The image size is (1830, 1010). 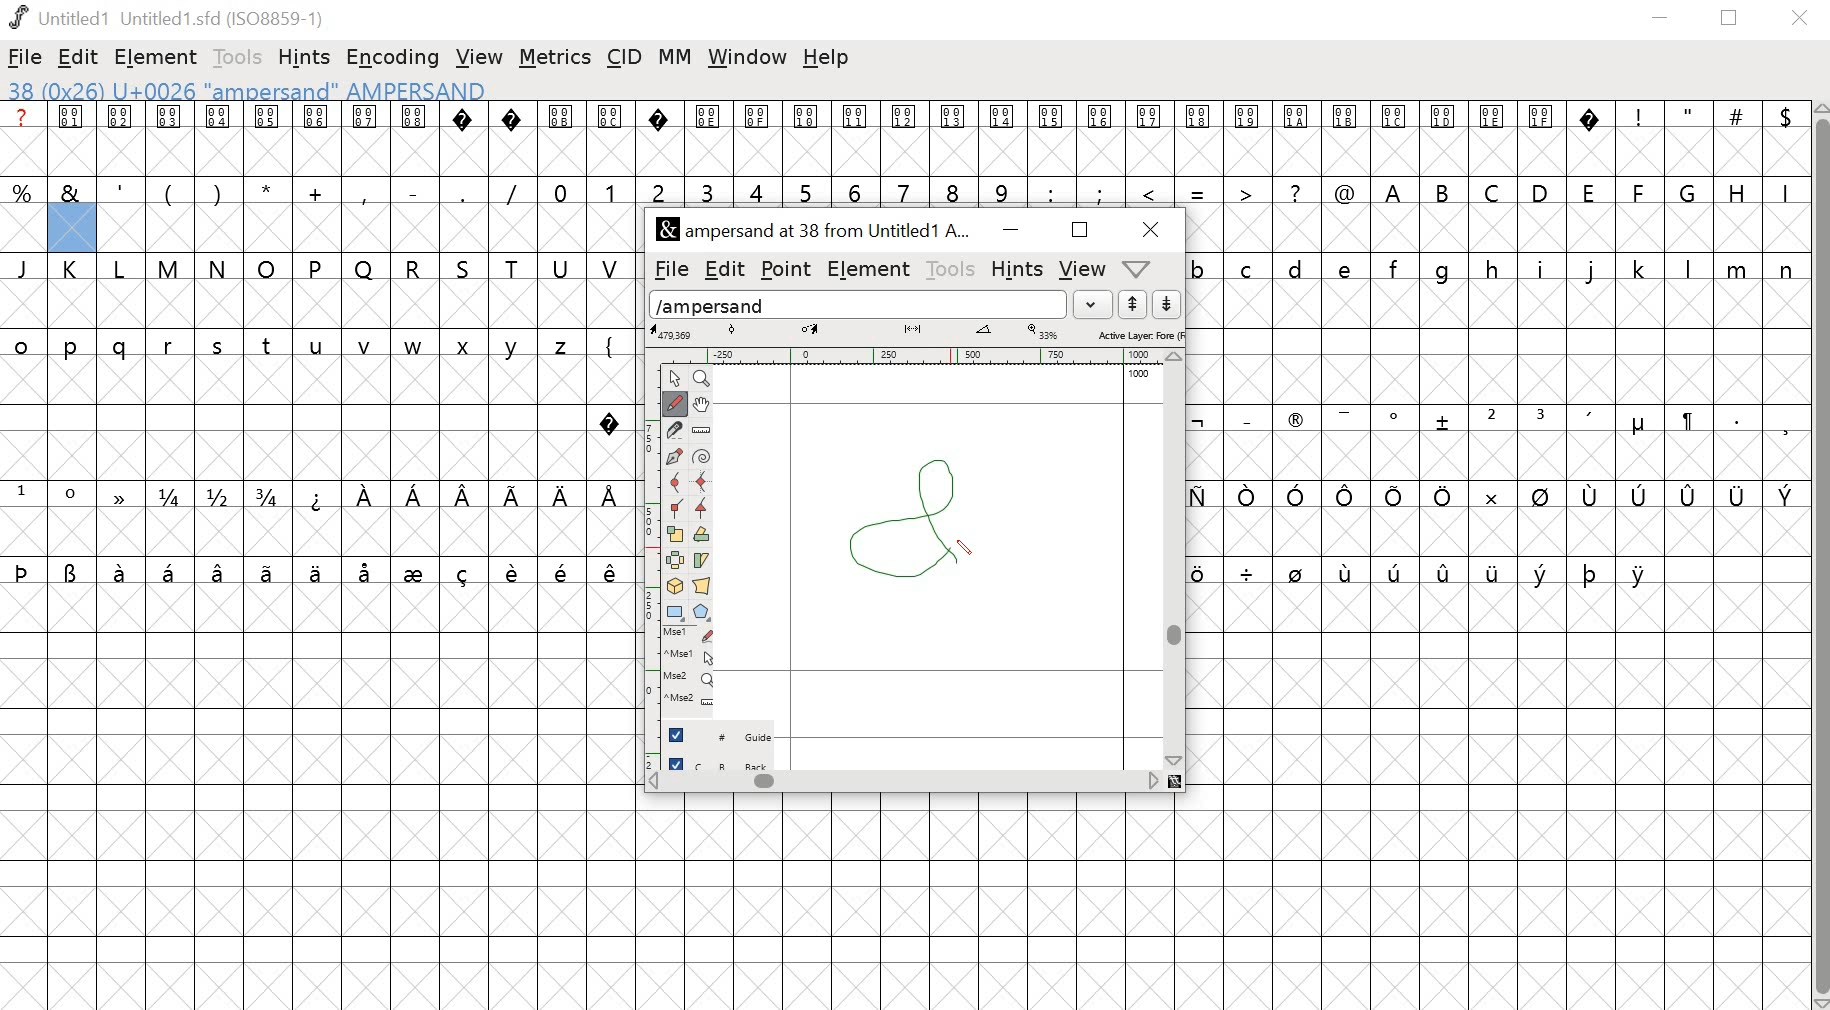 I want to click on 0015, so click(x=1052, y=140).